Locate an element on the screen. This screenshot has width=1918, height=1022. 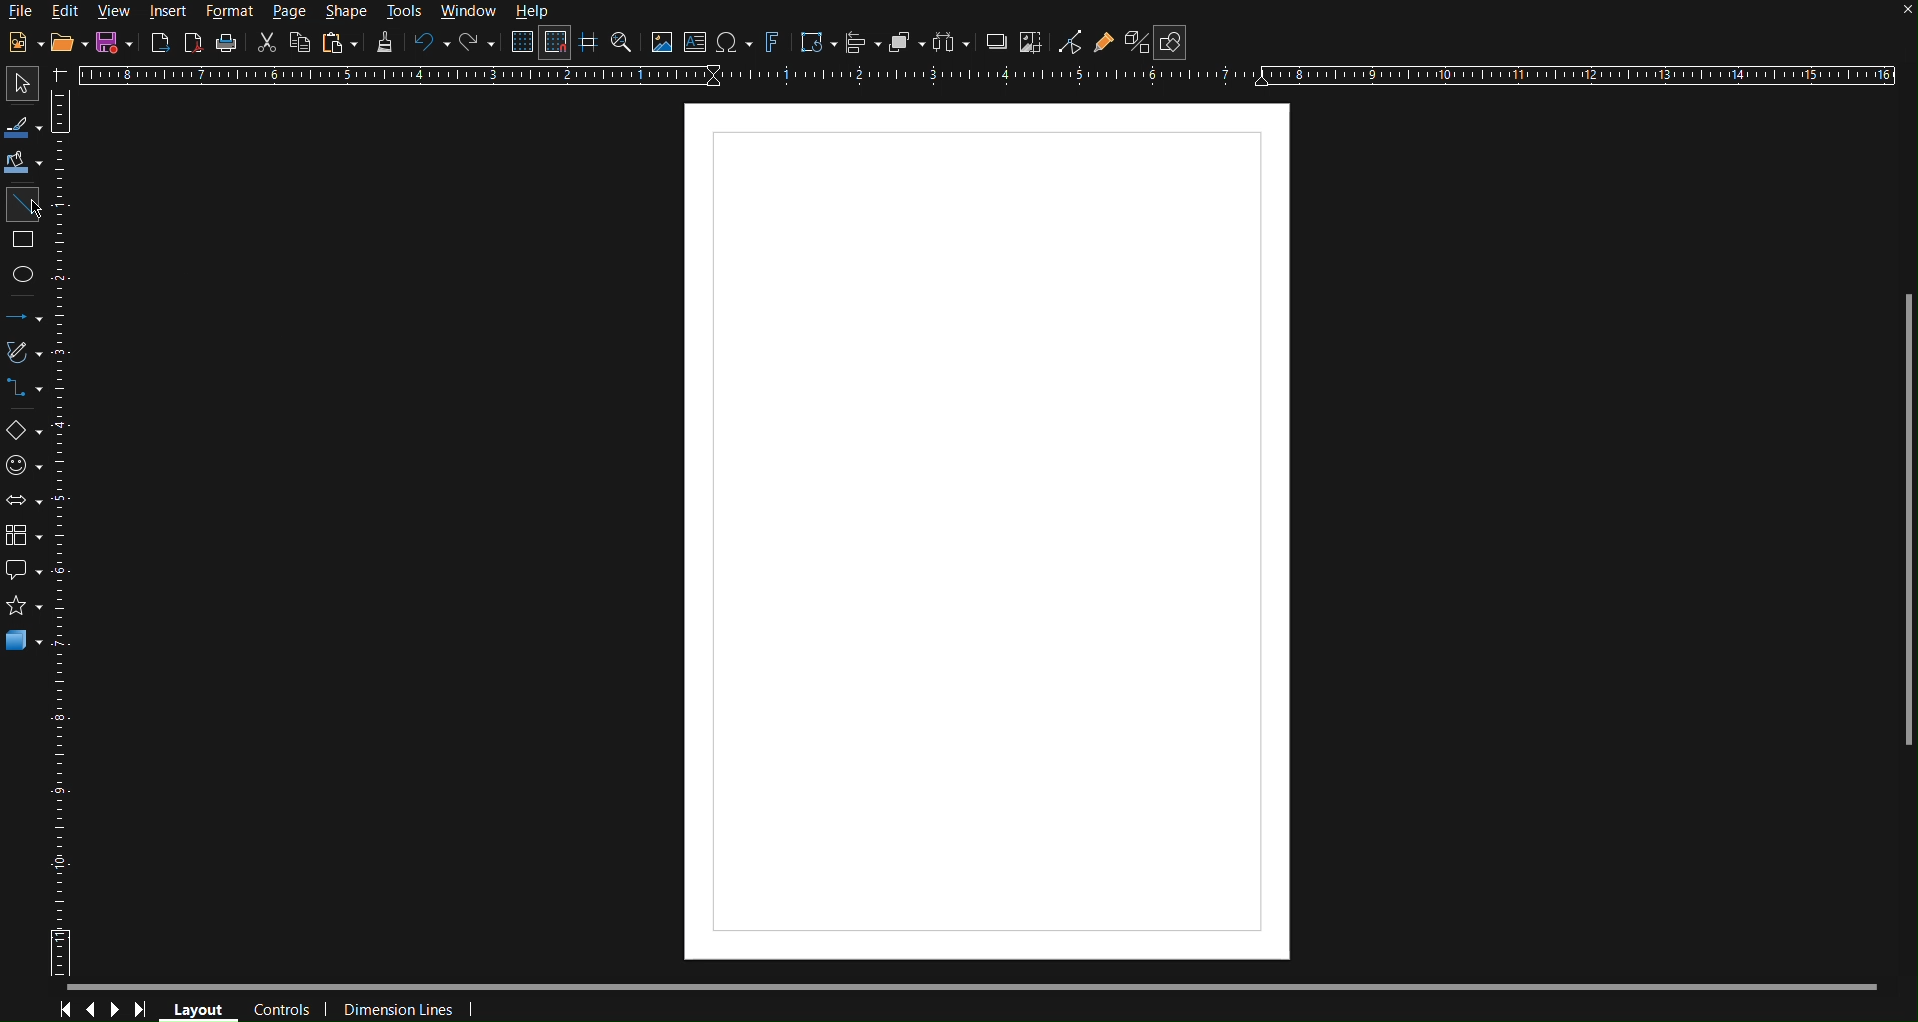
Toggle Extrusion is located at coordinates (1136, 42).